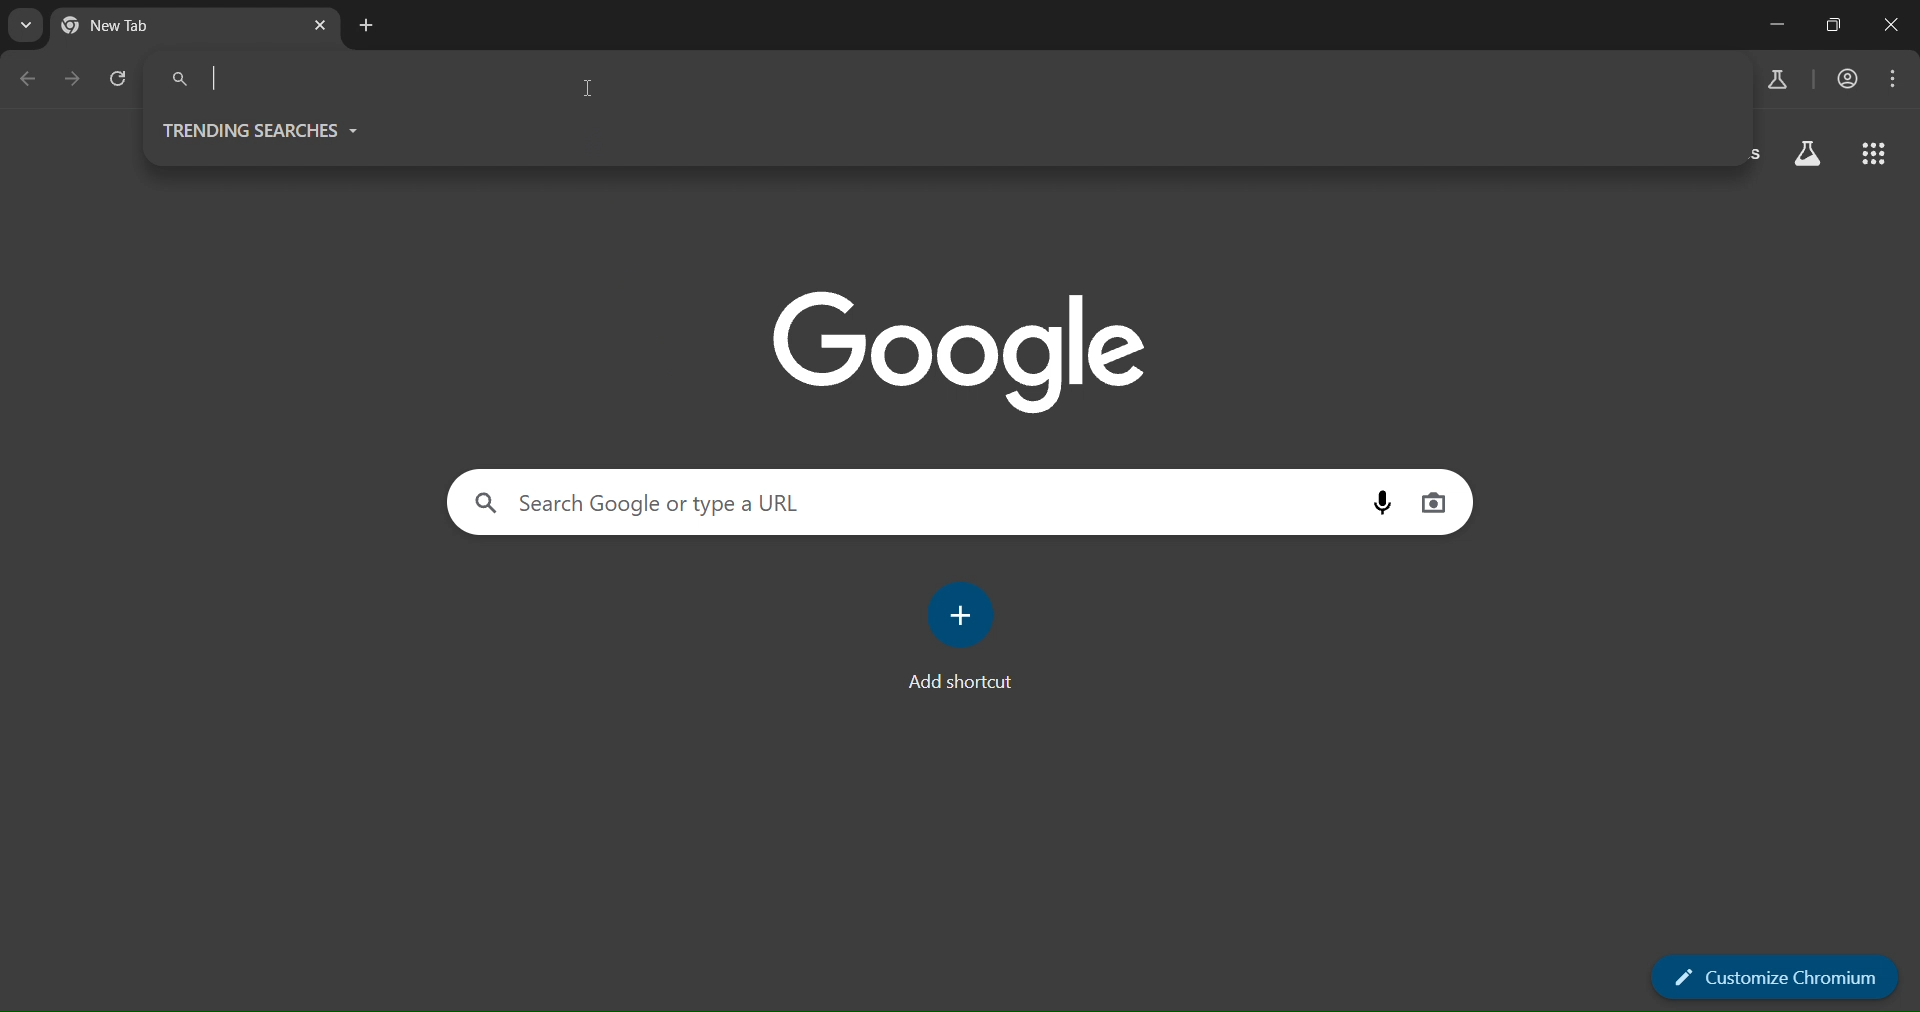 Image resolution: width=1920 pixels, height=1012 pixels. Describe the element at coordinates (121, 78) in the screenshot. I see `reload page` at that location.